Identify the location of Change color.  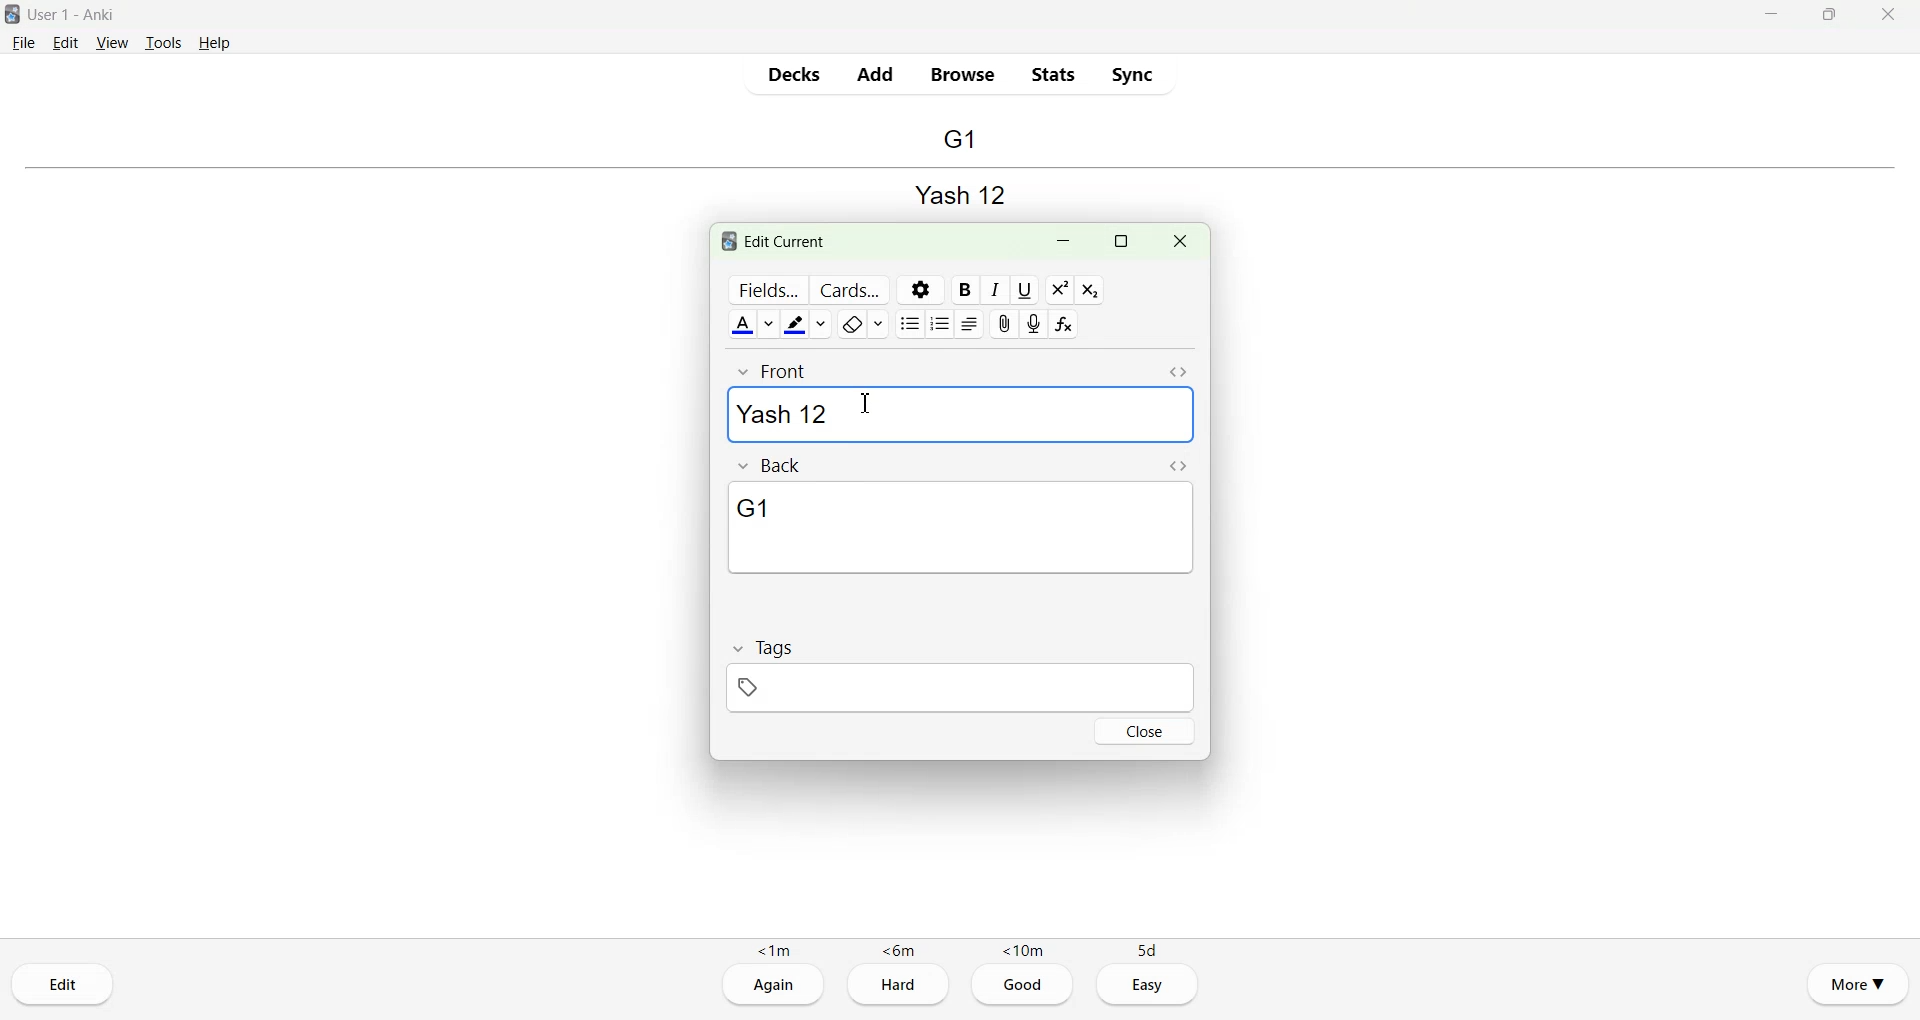
(824, 324).